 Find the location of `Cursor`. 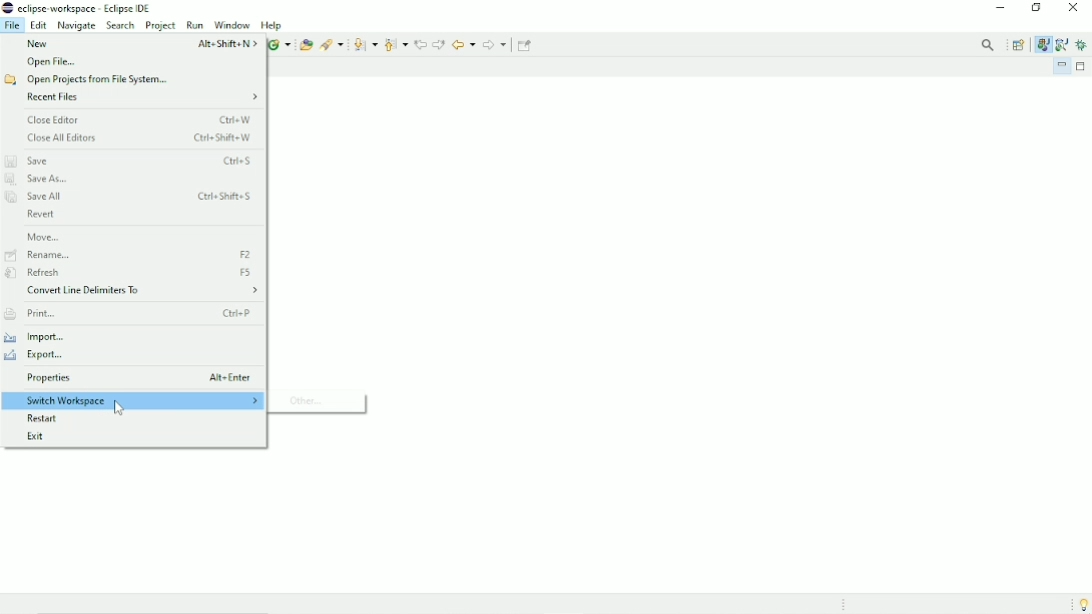

Cursor is located at coordinates (119, 409).